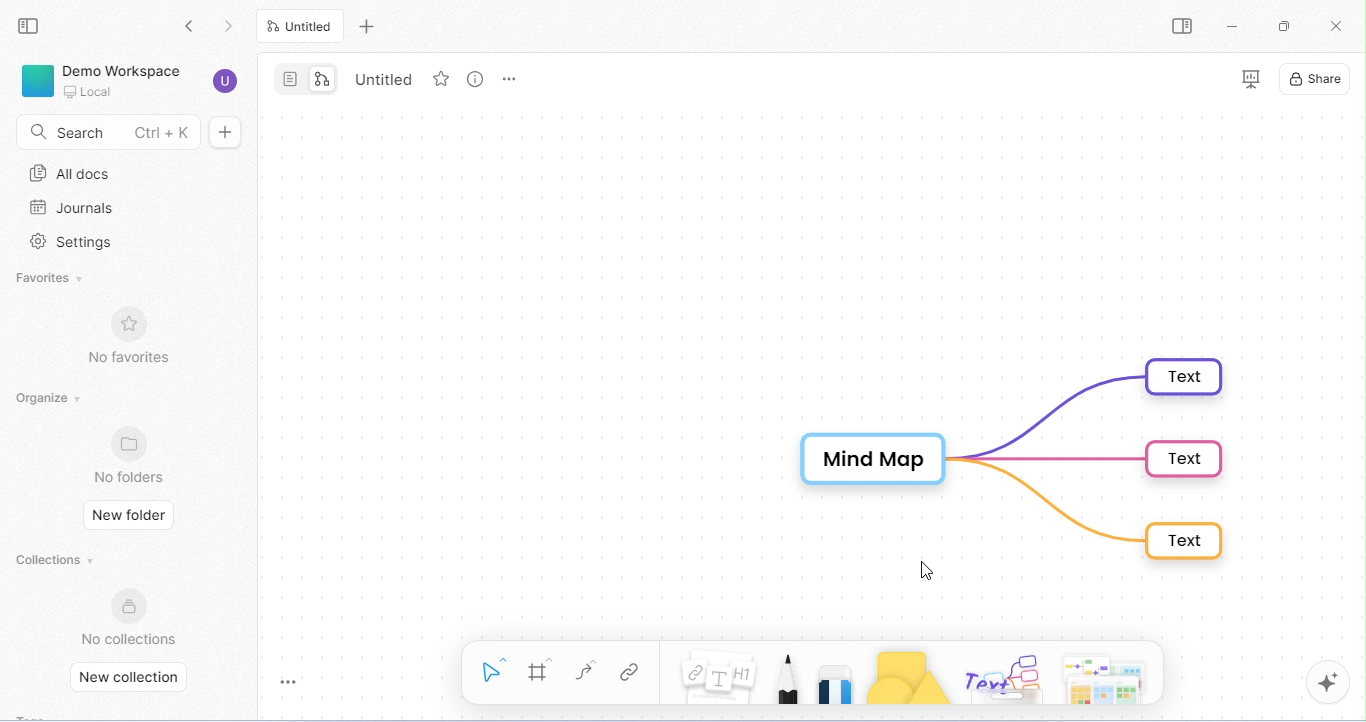 The height and width of the screenshot is (722, 1366). What do you see at coordinates (73, 208) in the screenshot?
I see `journals` at bounding box center [73, 208].